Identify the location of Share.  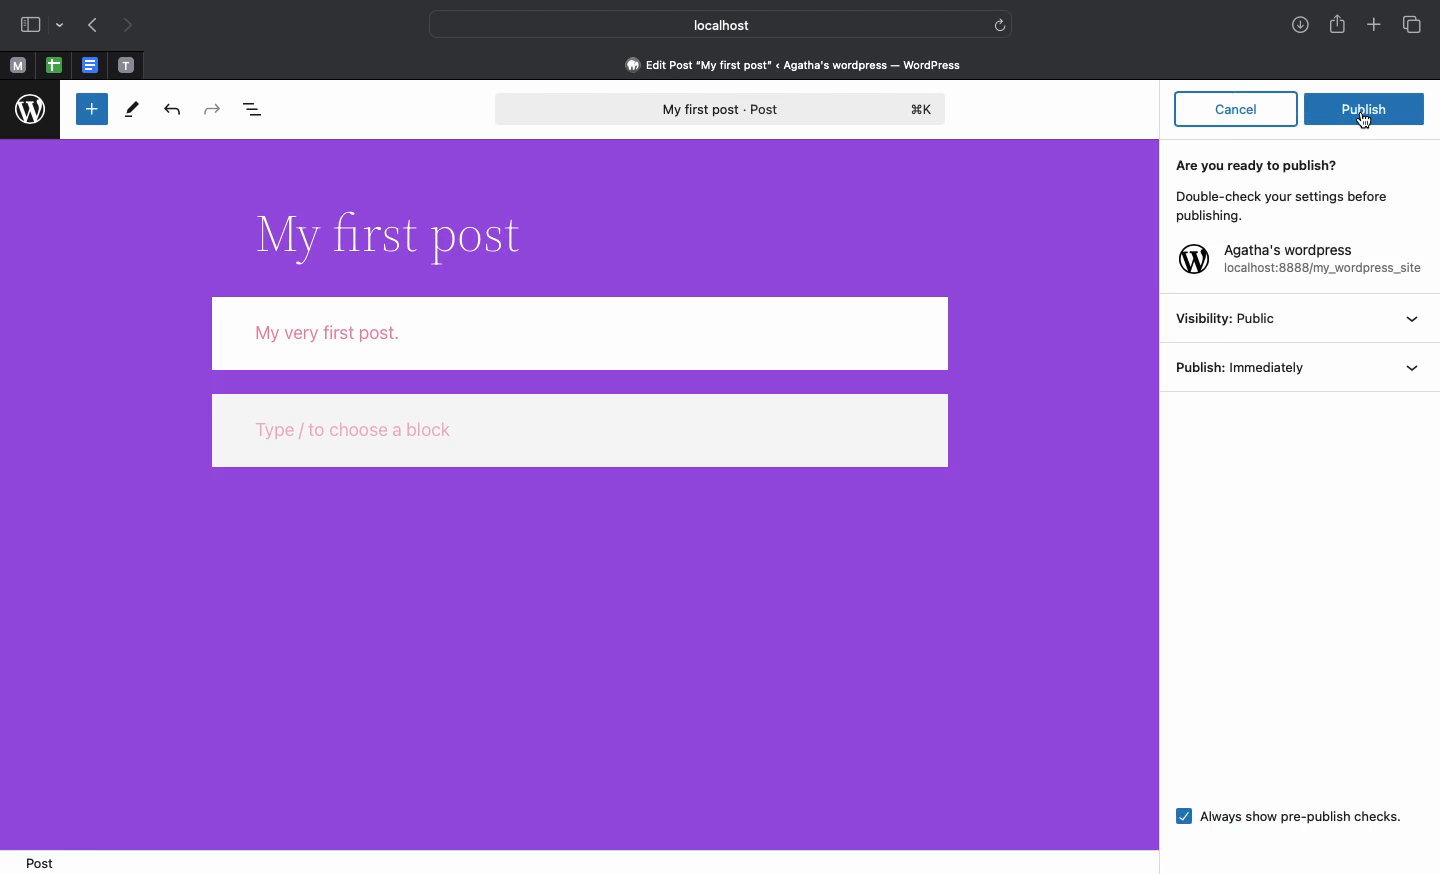
(1339, 26).